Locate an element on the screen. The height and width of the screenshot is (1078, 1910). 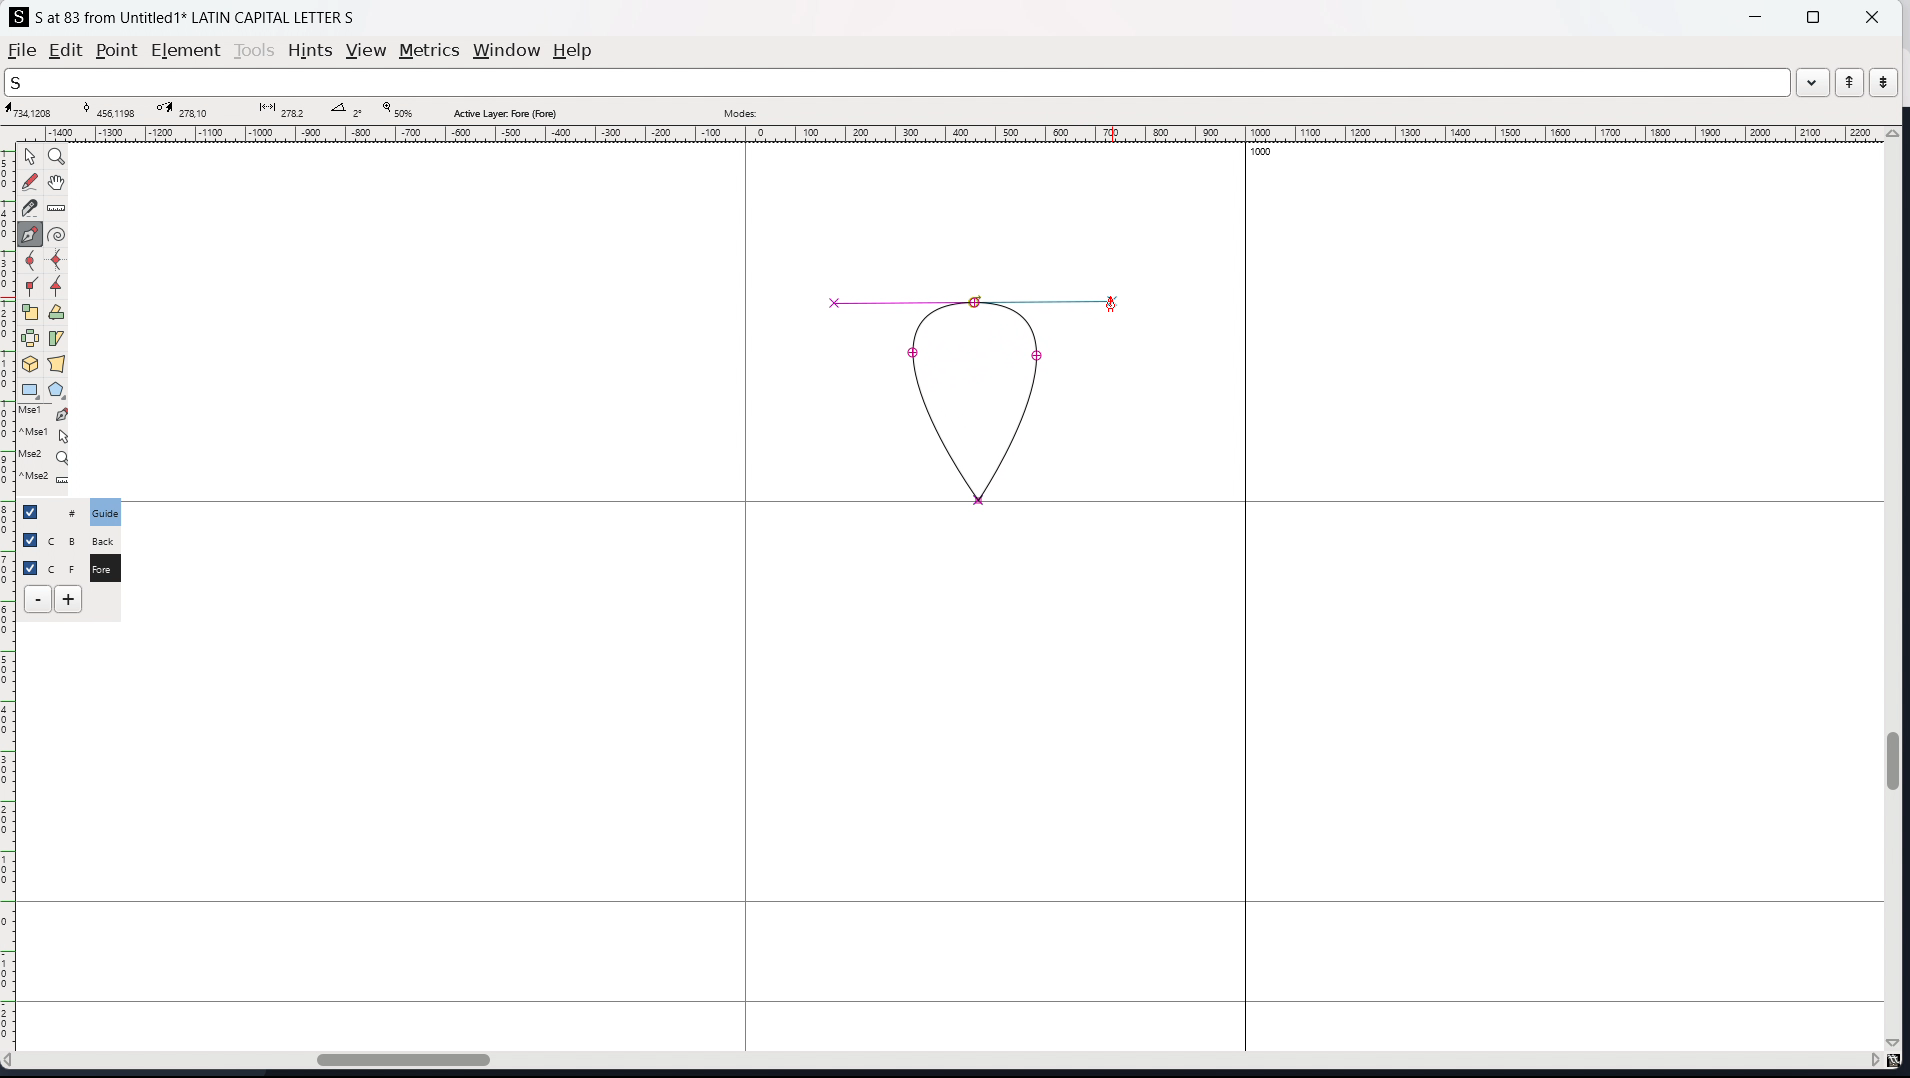
^Mse1 is located at coordinates (45, 435).